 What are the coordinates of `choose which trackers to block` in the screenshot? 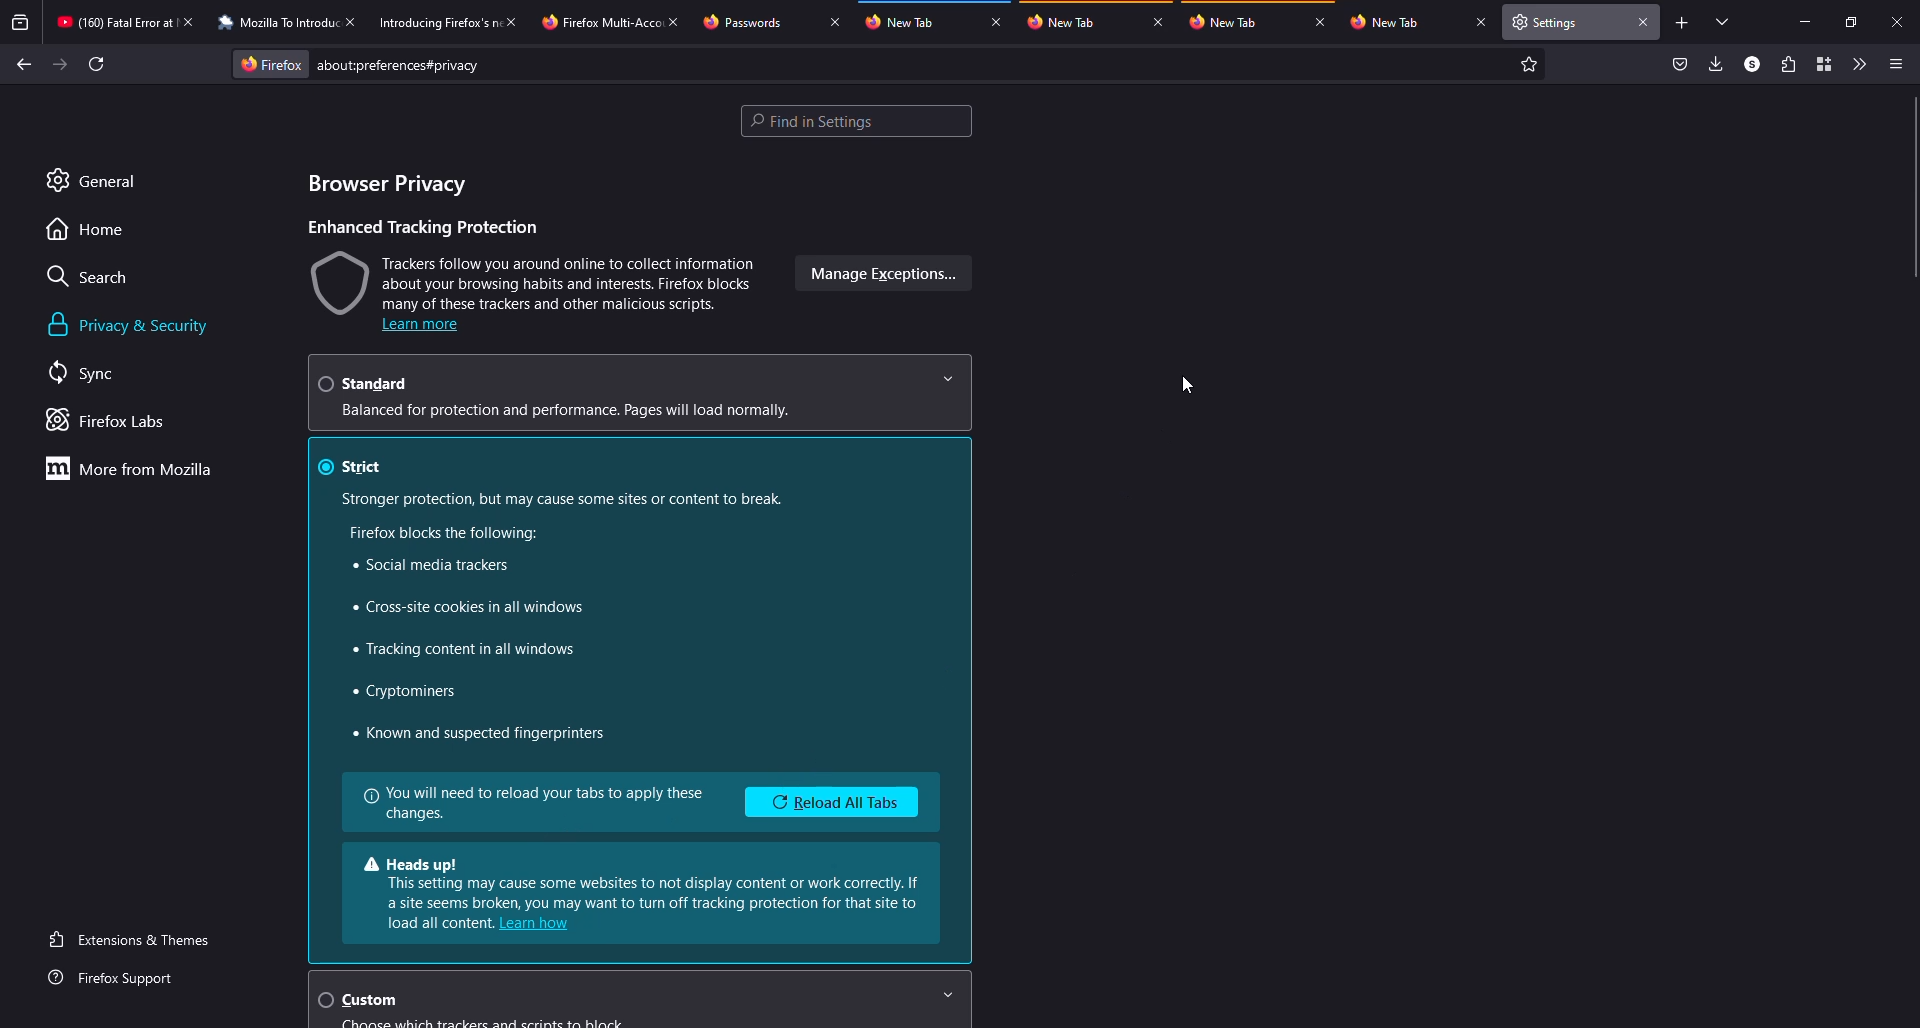 It's located at (484, 1024).